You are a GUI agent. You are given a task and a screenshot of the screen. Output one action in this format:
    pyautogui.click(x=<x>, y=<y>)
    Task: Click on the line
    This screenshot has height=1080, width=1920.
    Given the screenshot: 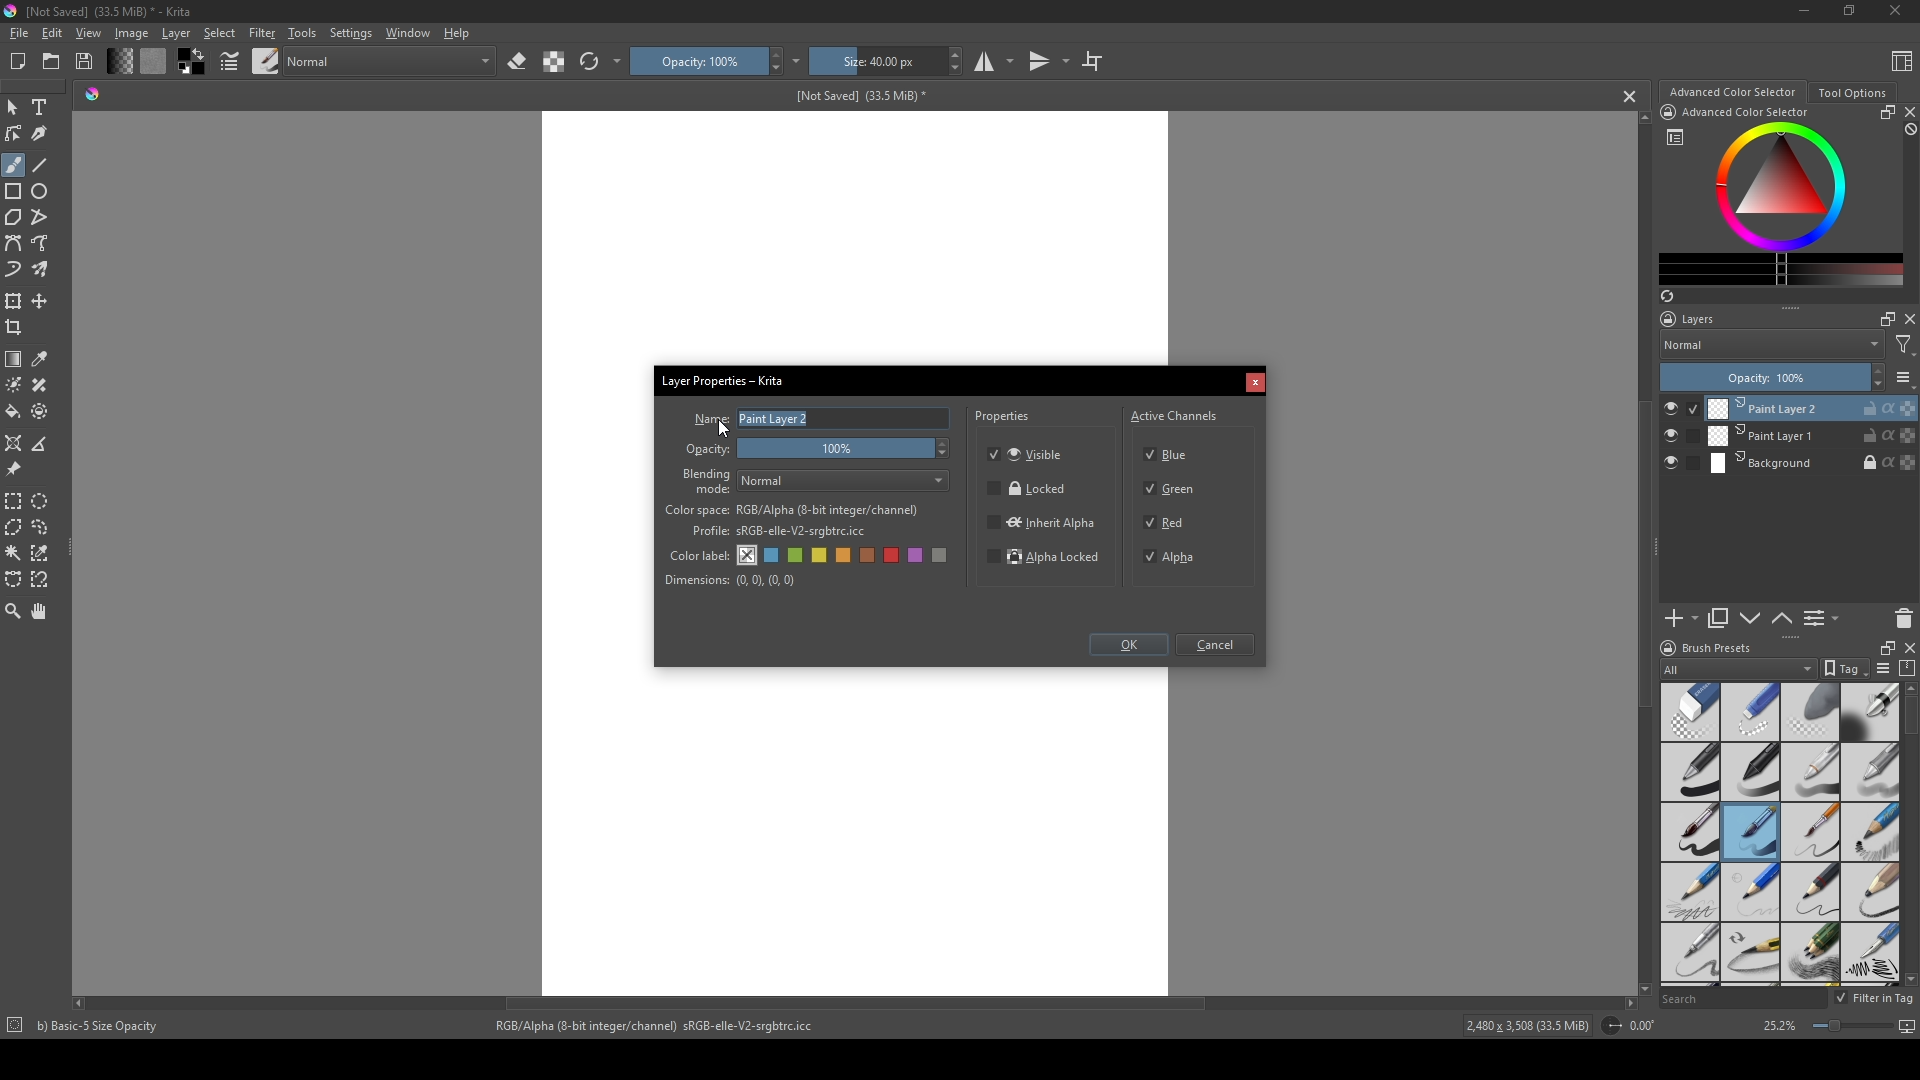 What is the action you would take?
    pyautogui.click(x=41, y=165)
    